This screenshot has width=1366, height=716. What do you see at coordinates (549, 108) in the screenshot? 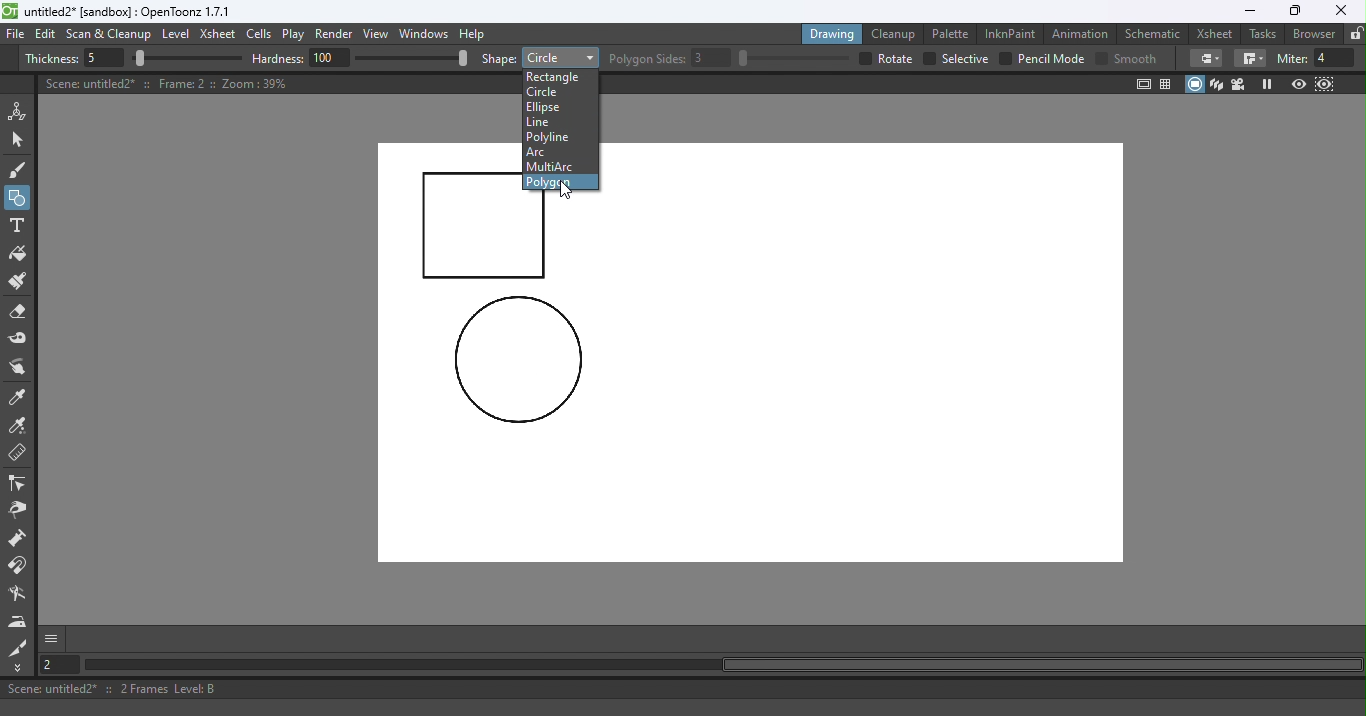
I see `Ellipse` at bounding box center [549, 108].